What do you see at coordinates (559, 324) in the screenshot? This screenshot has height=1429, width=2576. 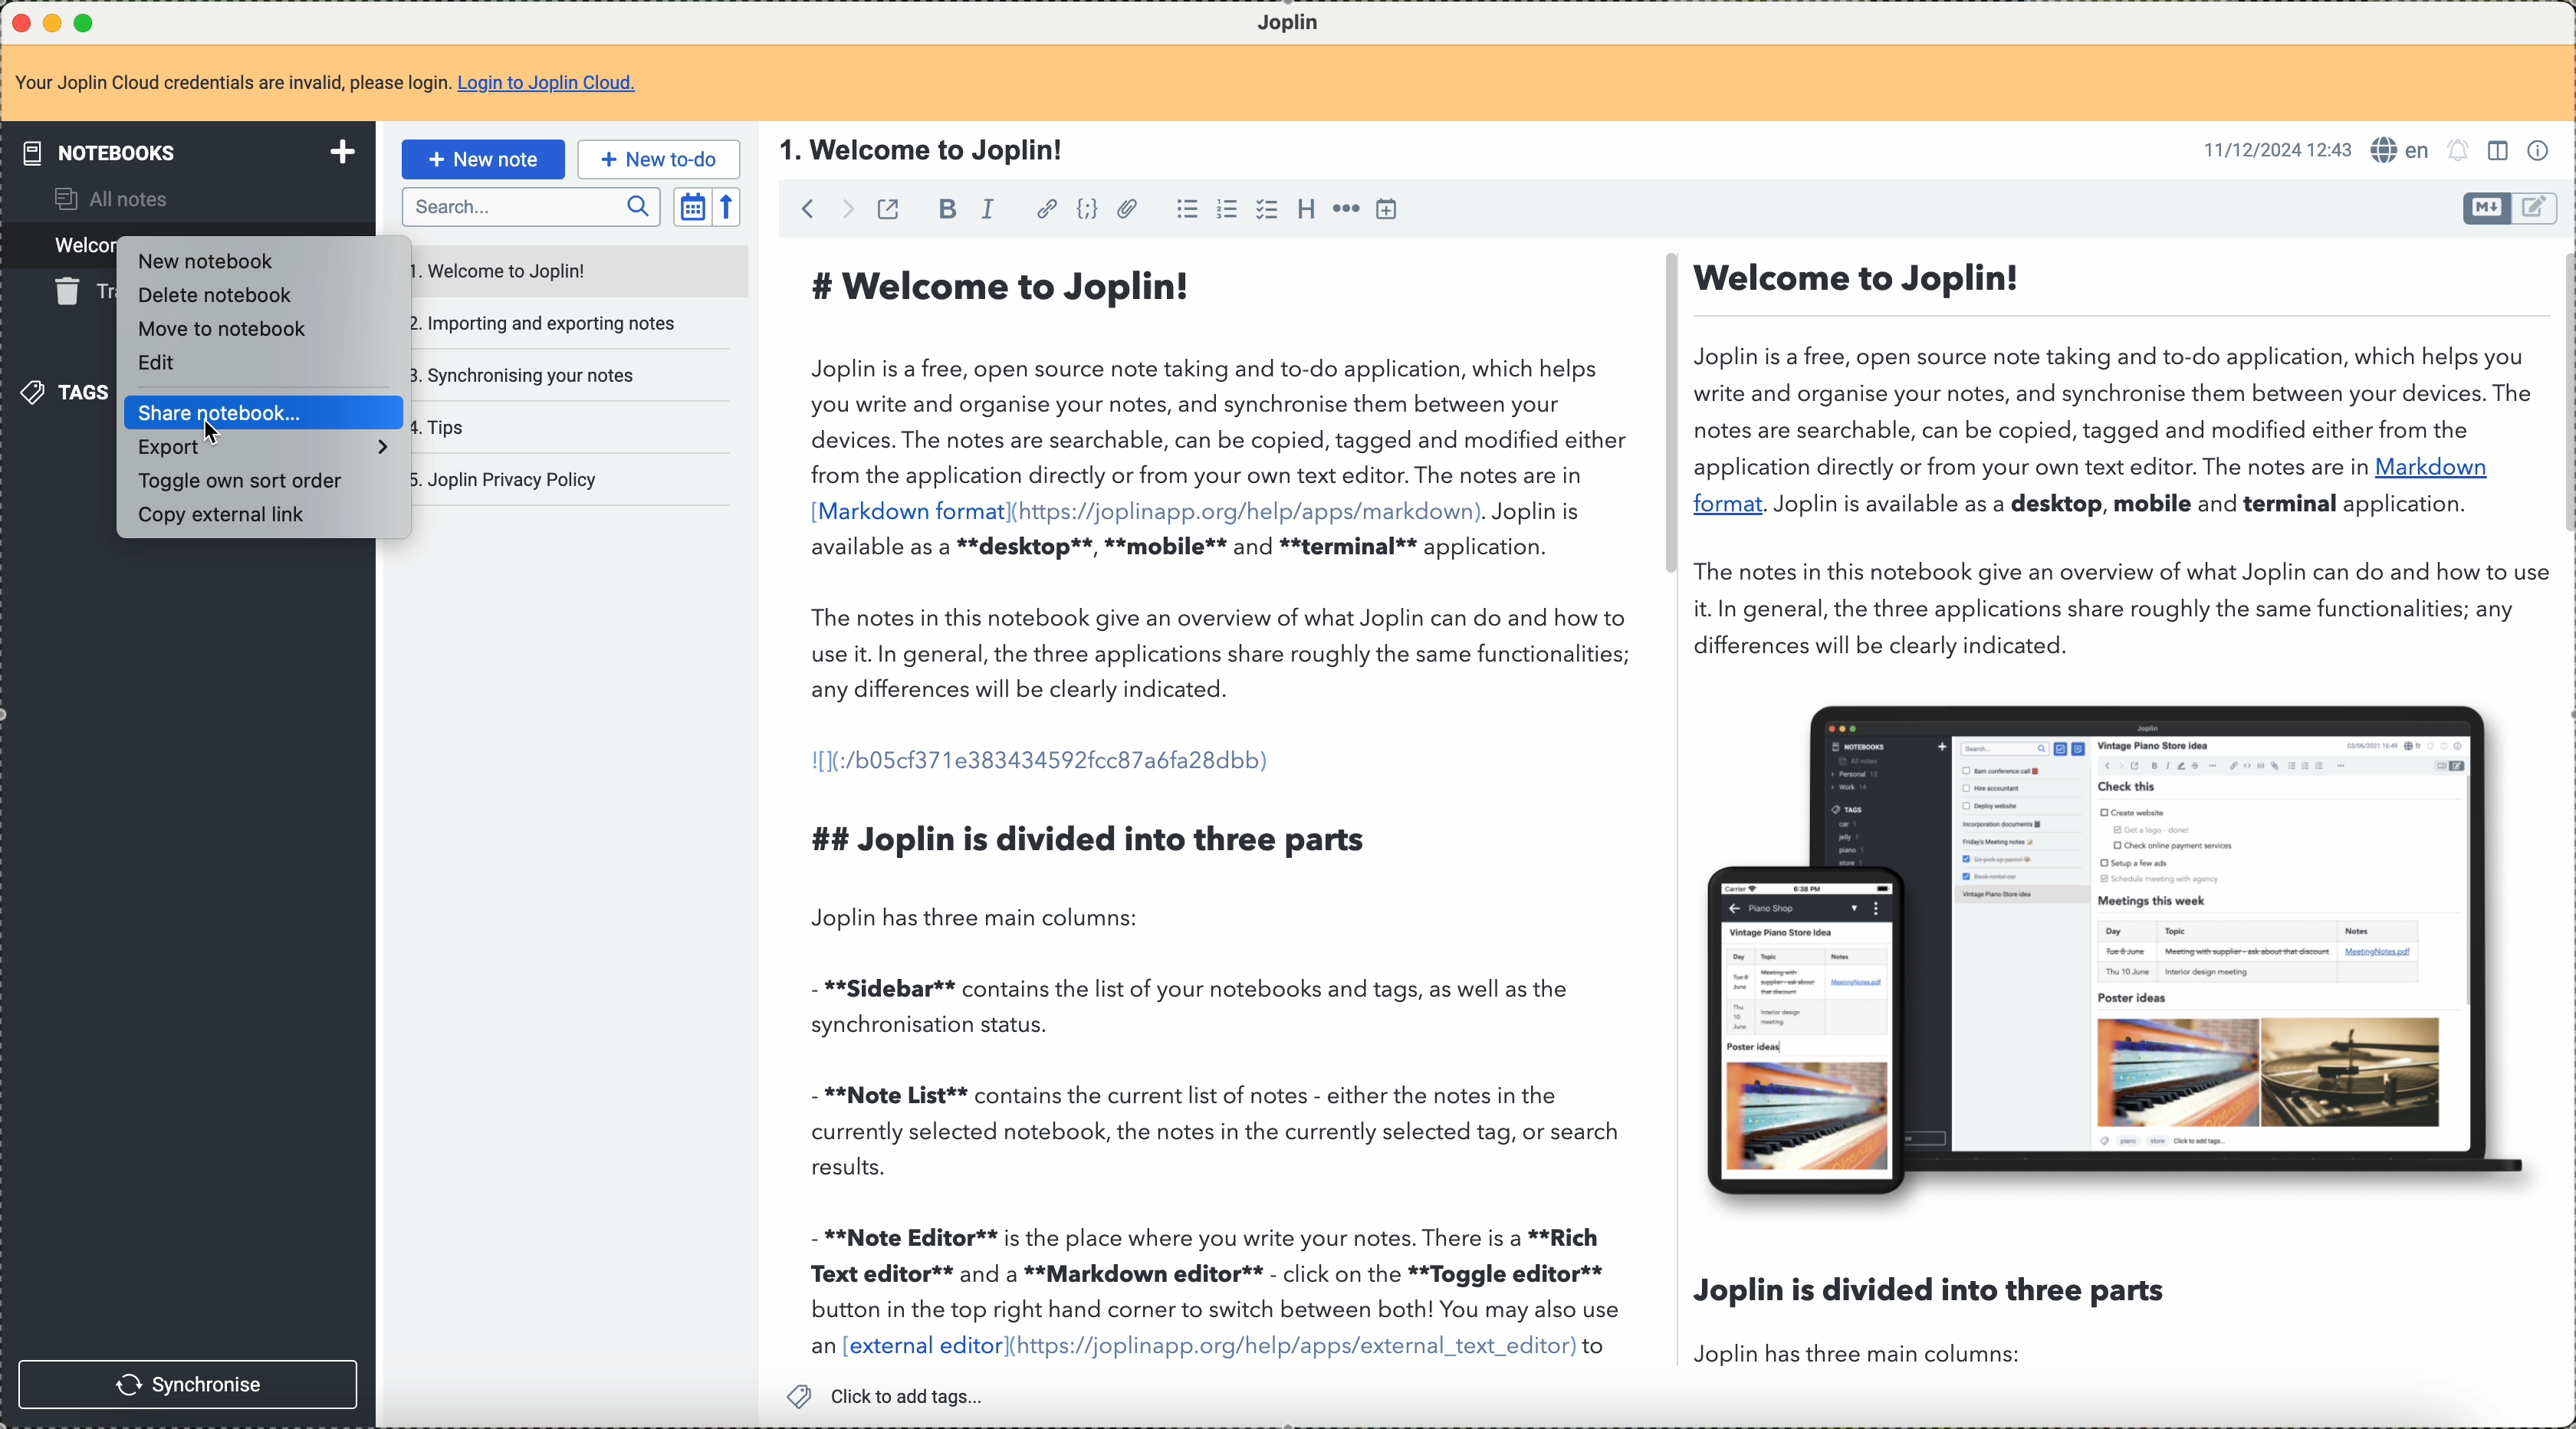 I see `importing and exporting notes` at bounding box center [559, 324].